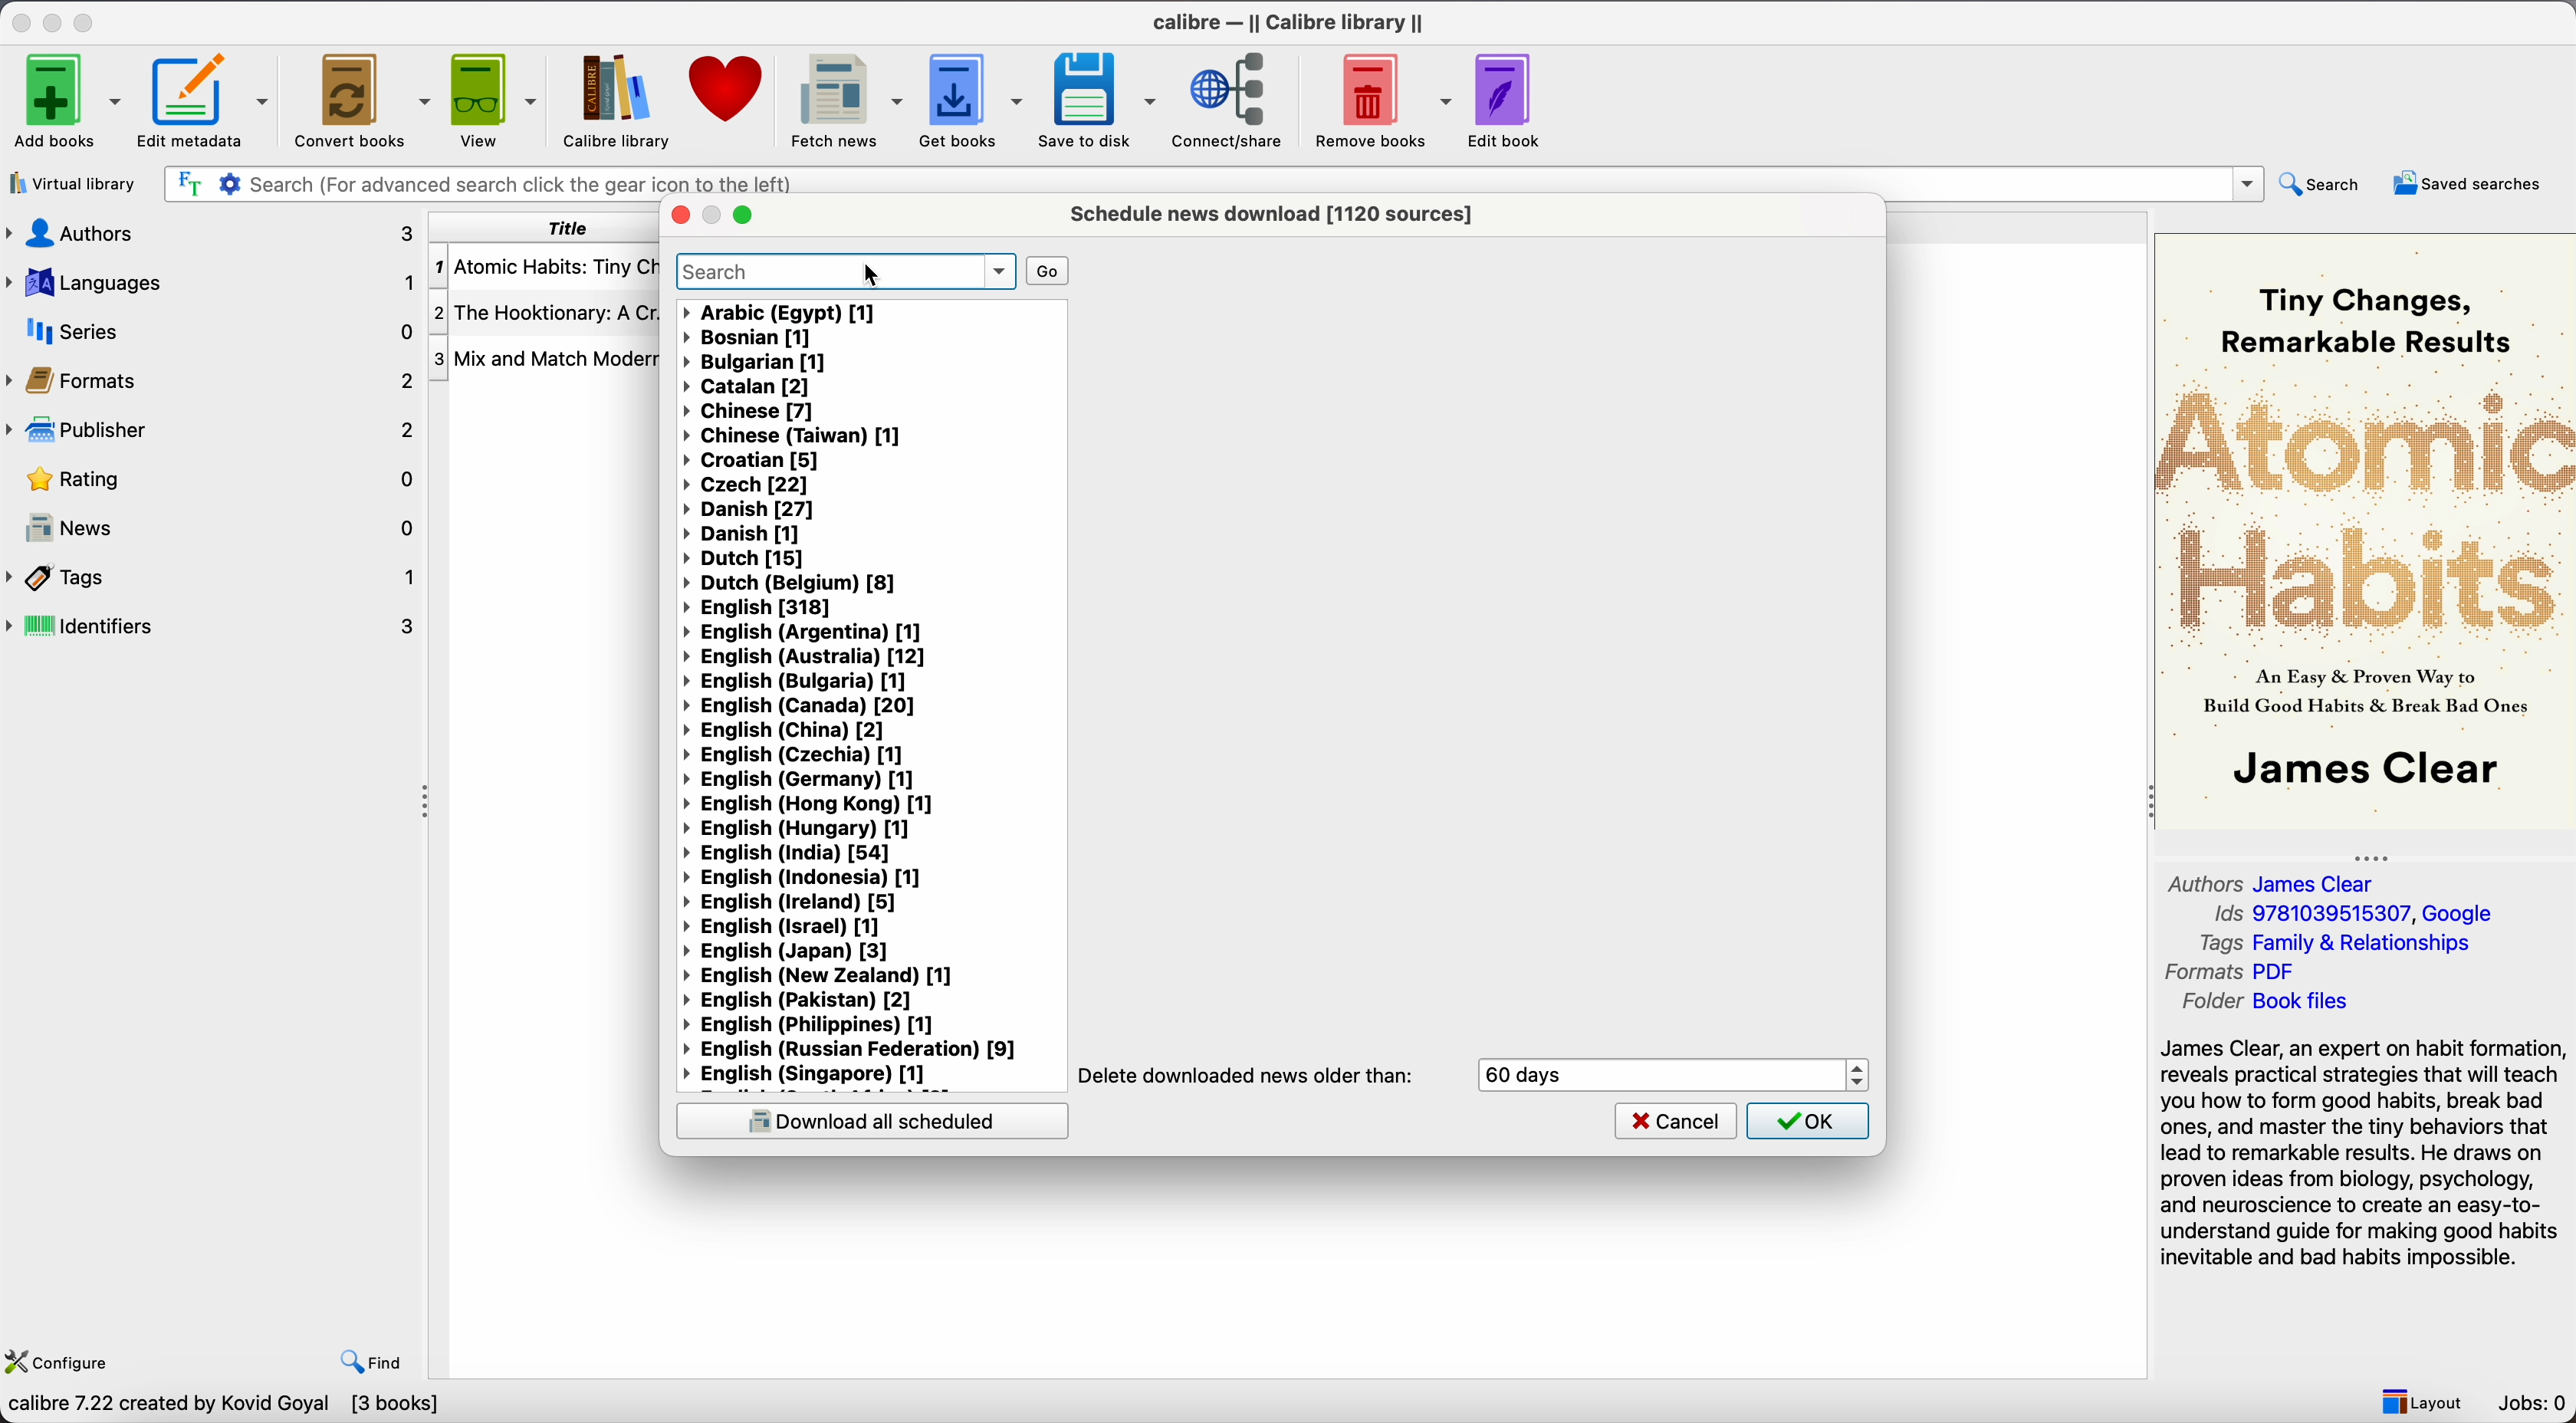 The width and height of the screenshot is (2576, 1423). What do you see at coordinates (1293, 21) in the screenshot?
I see `Calibre - || Calibre library ||` at bounding box center [1293, 21].